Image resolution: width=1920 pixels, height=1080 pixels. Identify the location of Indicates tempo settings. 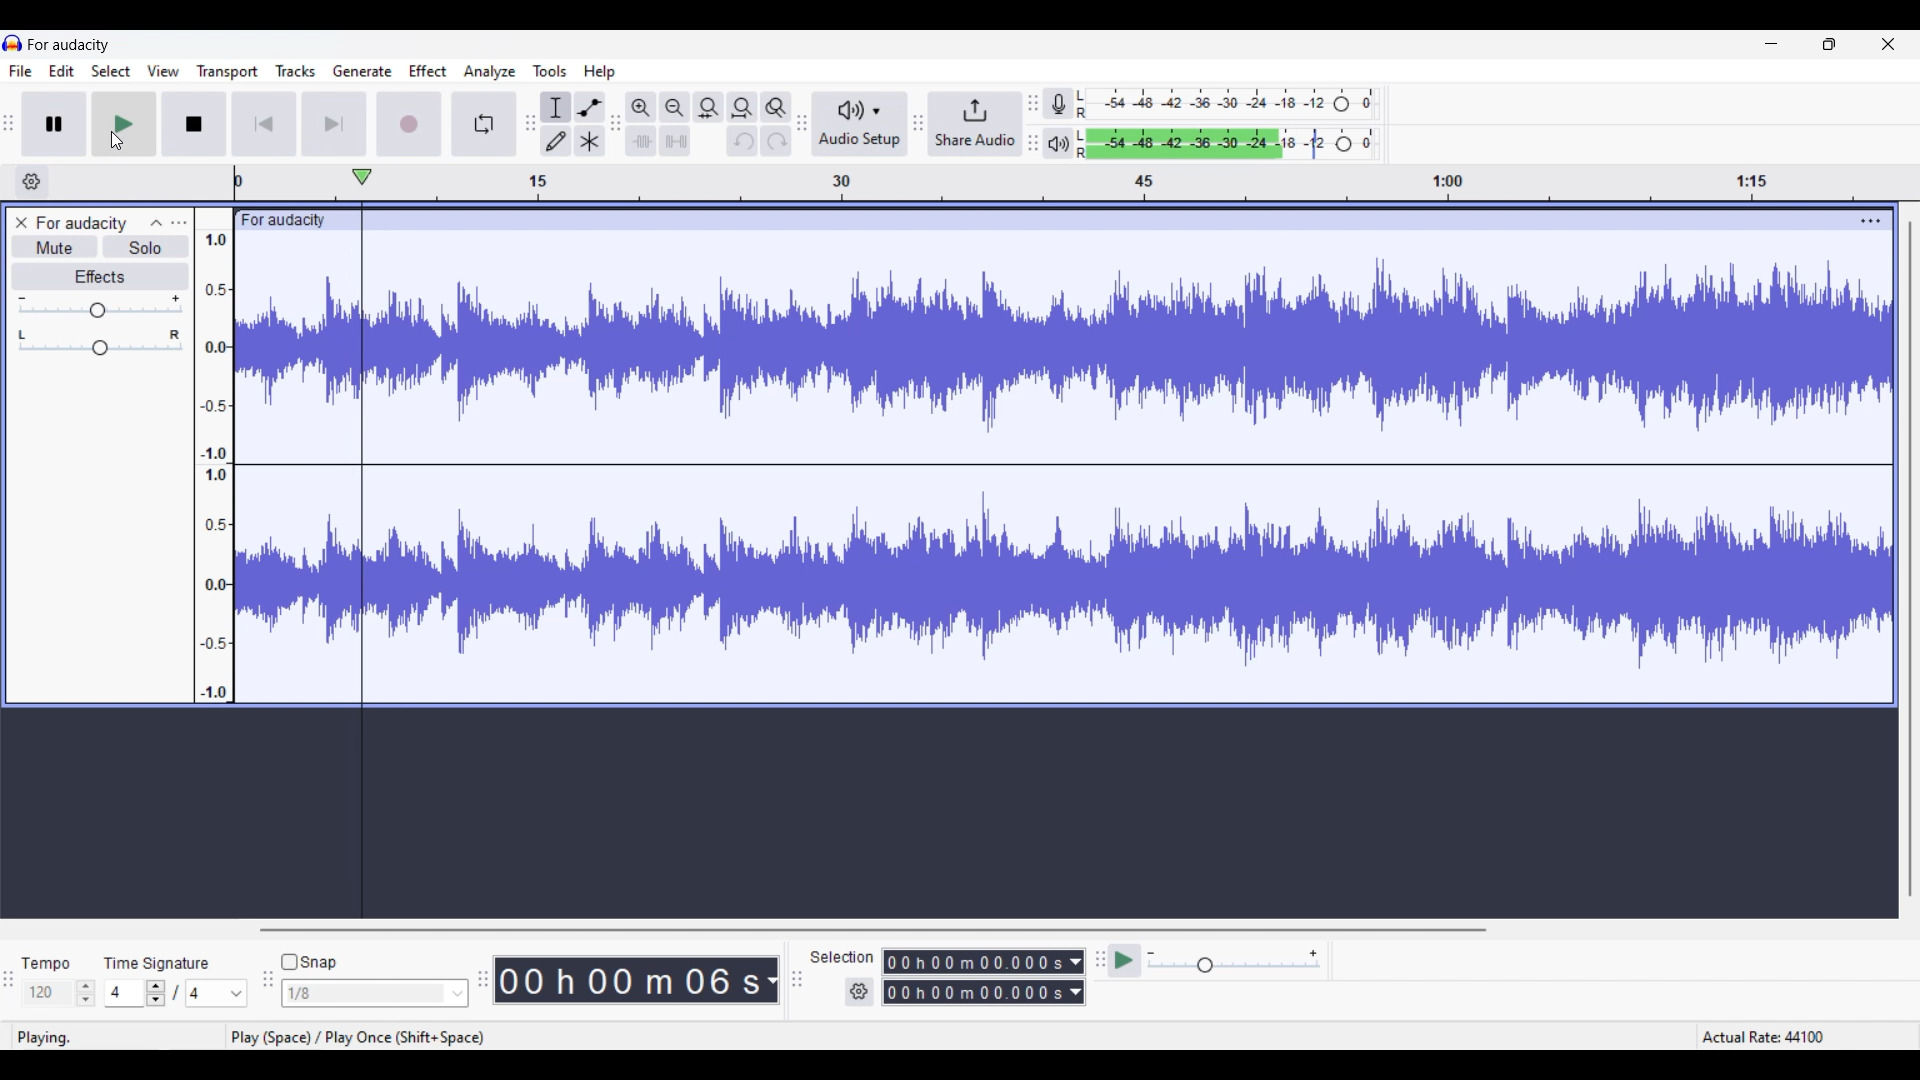
(46, 963).